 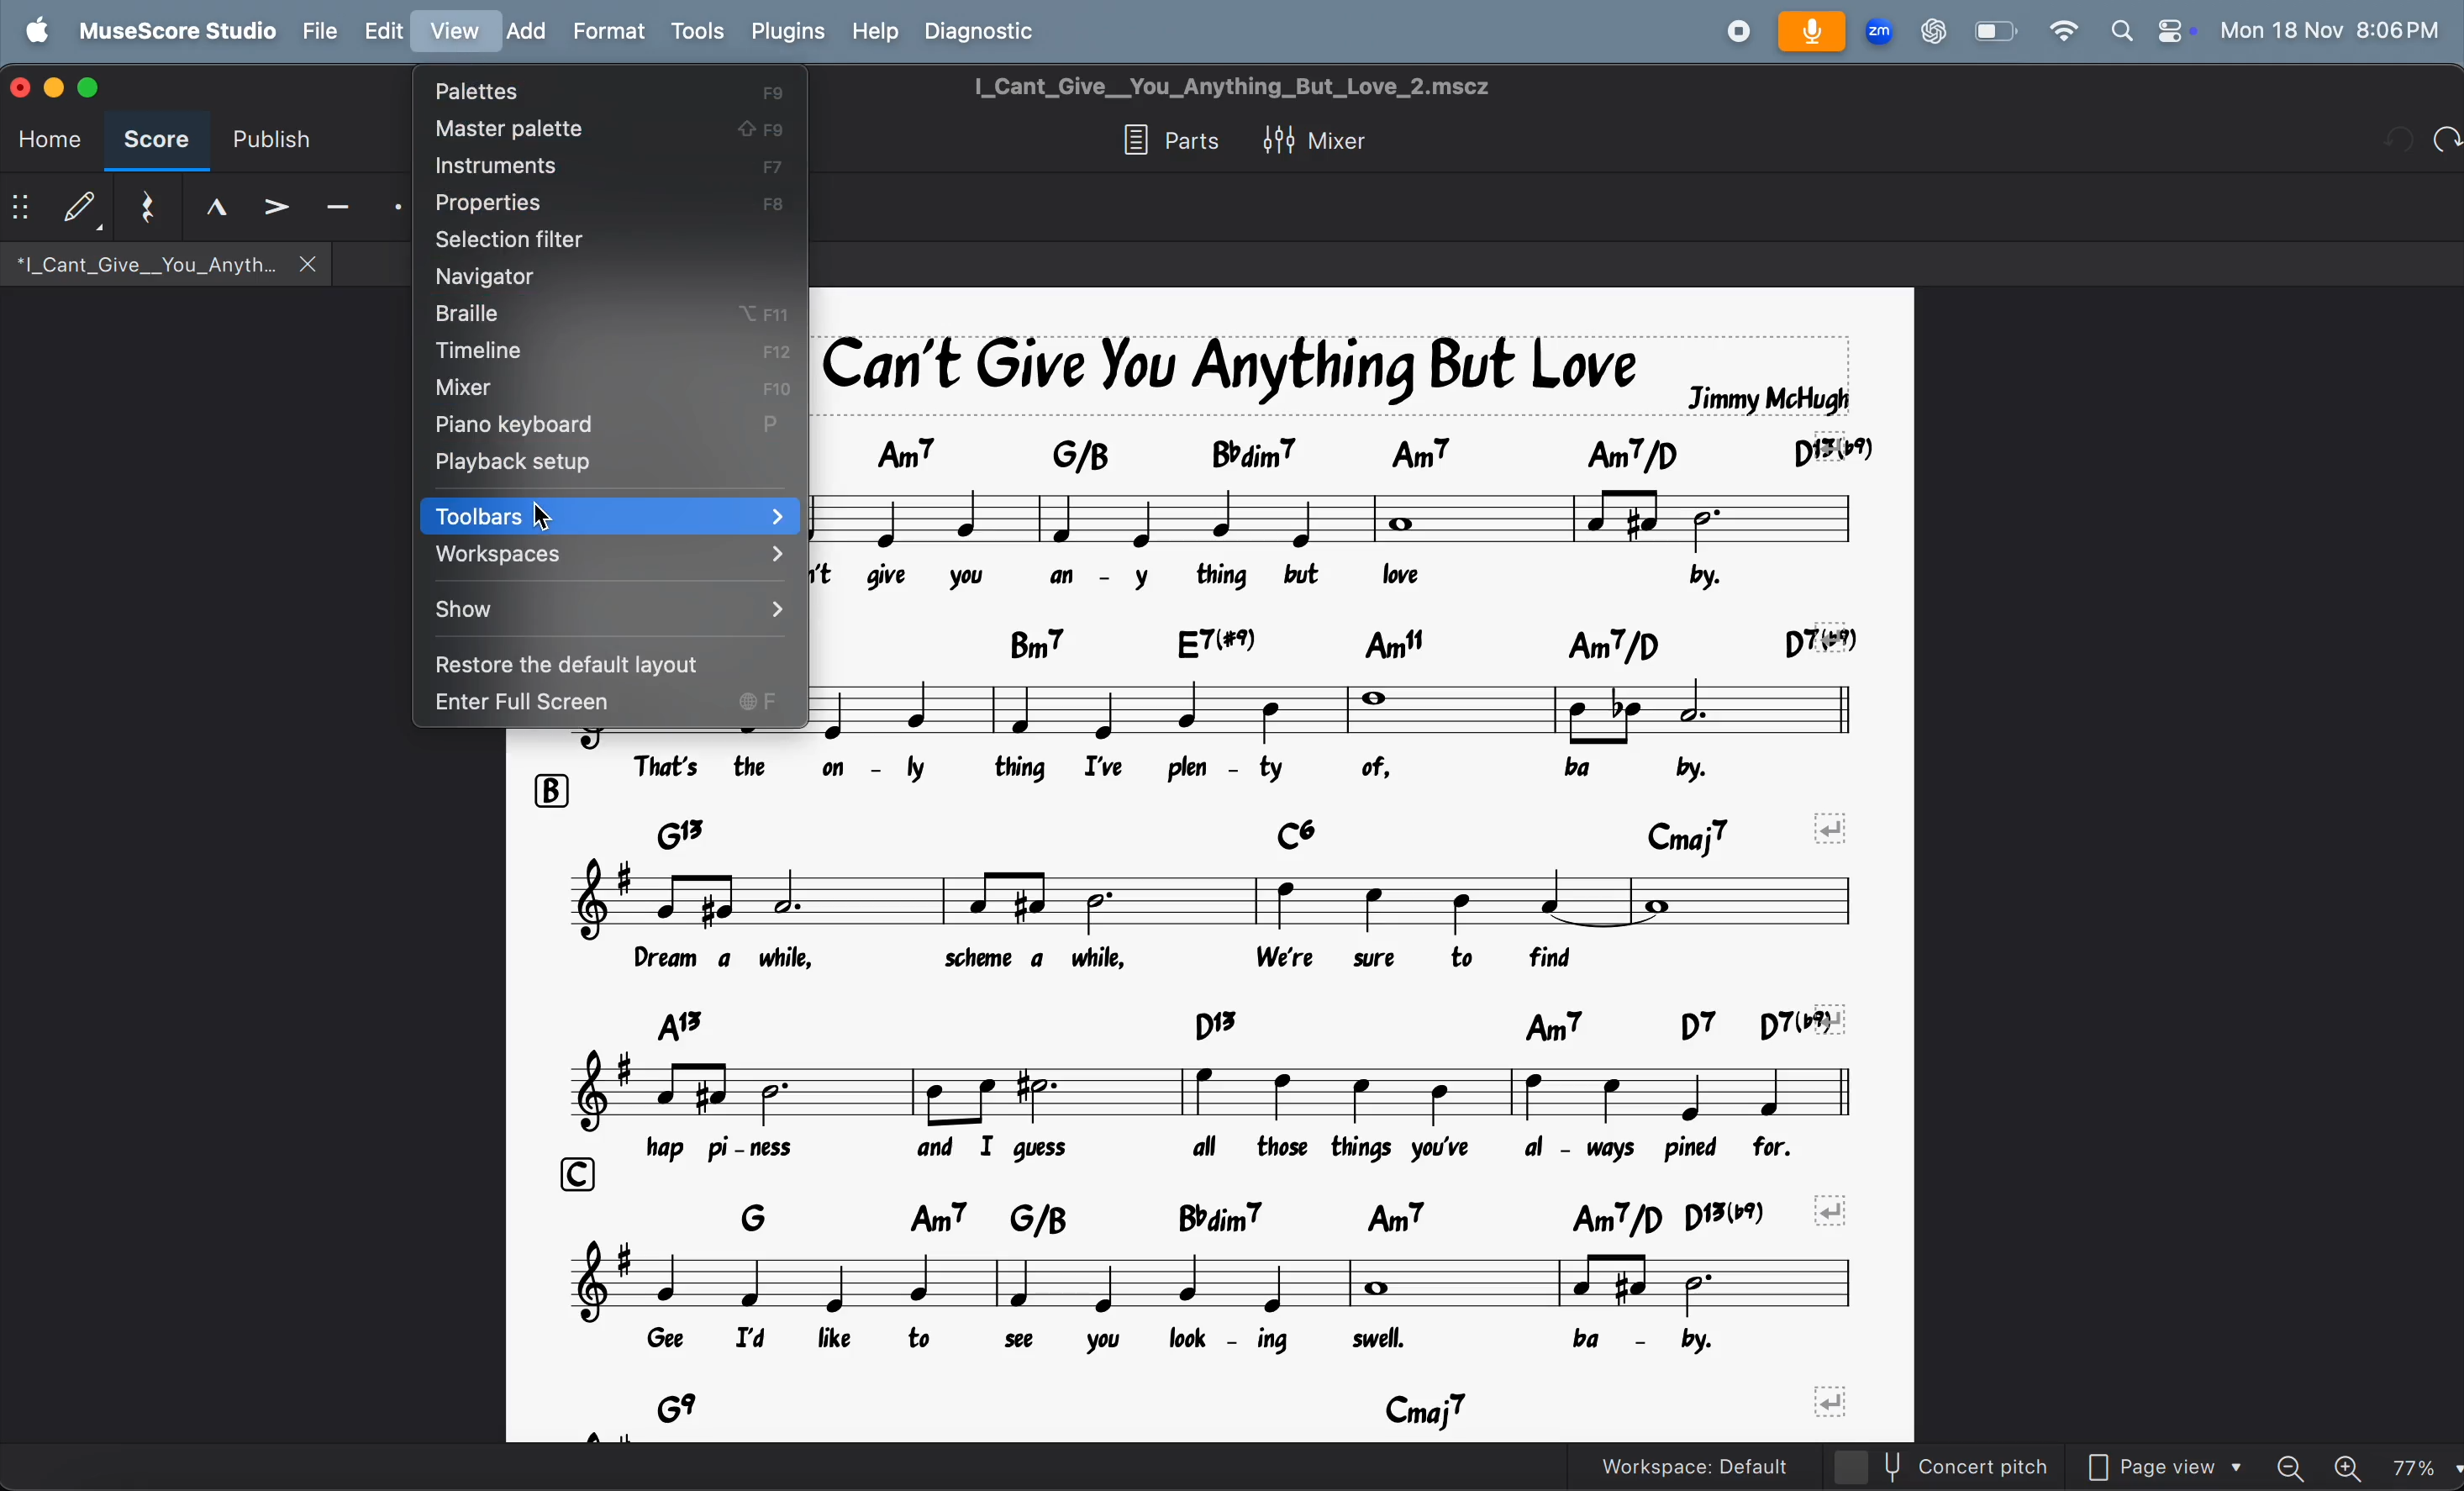 I want to click on parts, so click(x=1166, y=140).